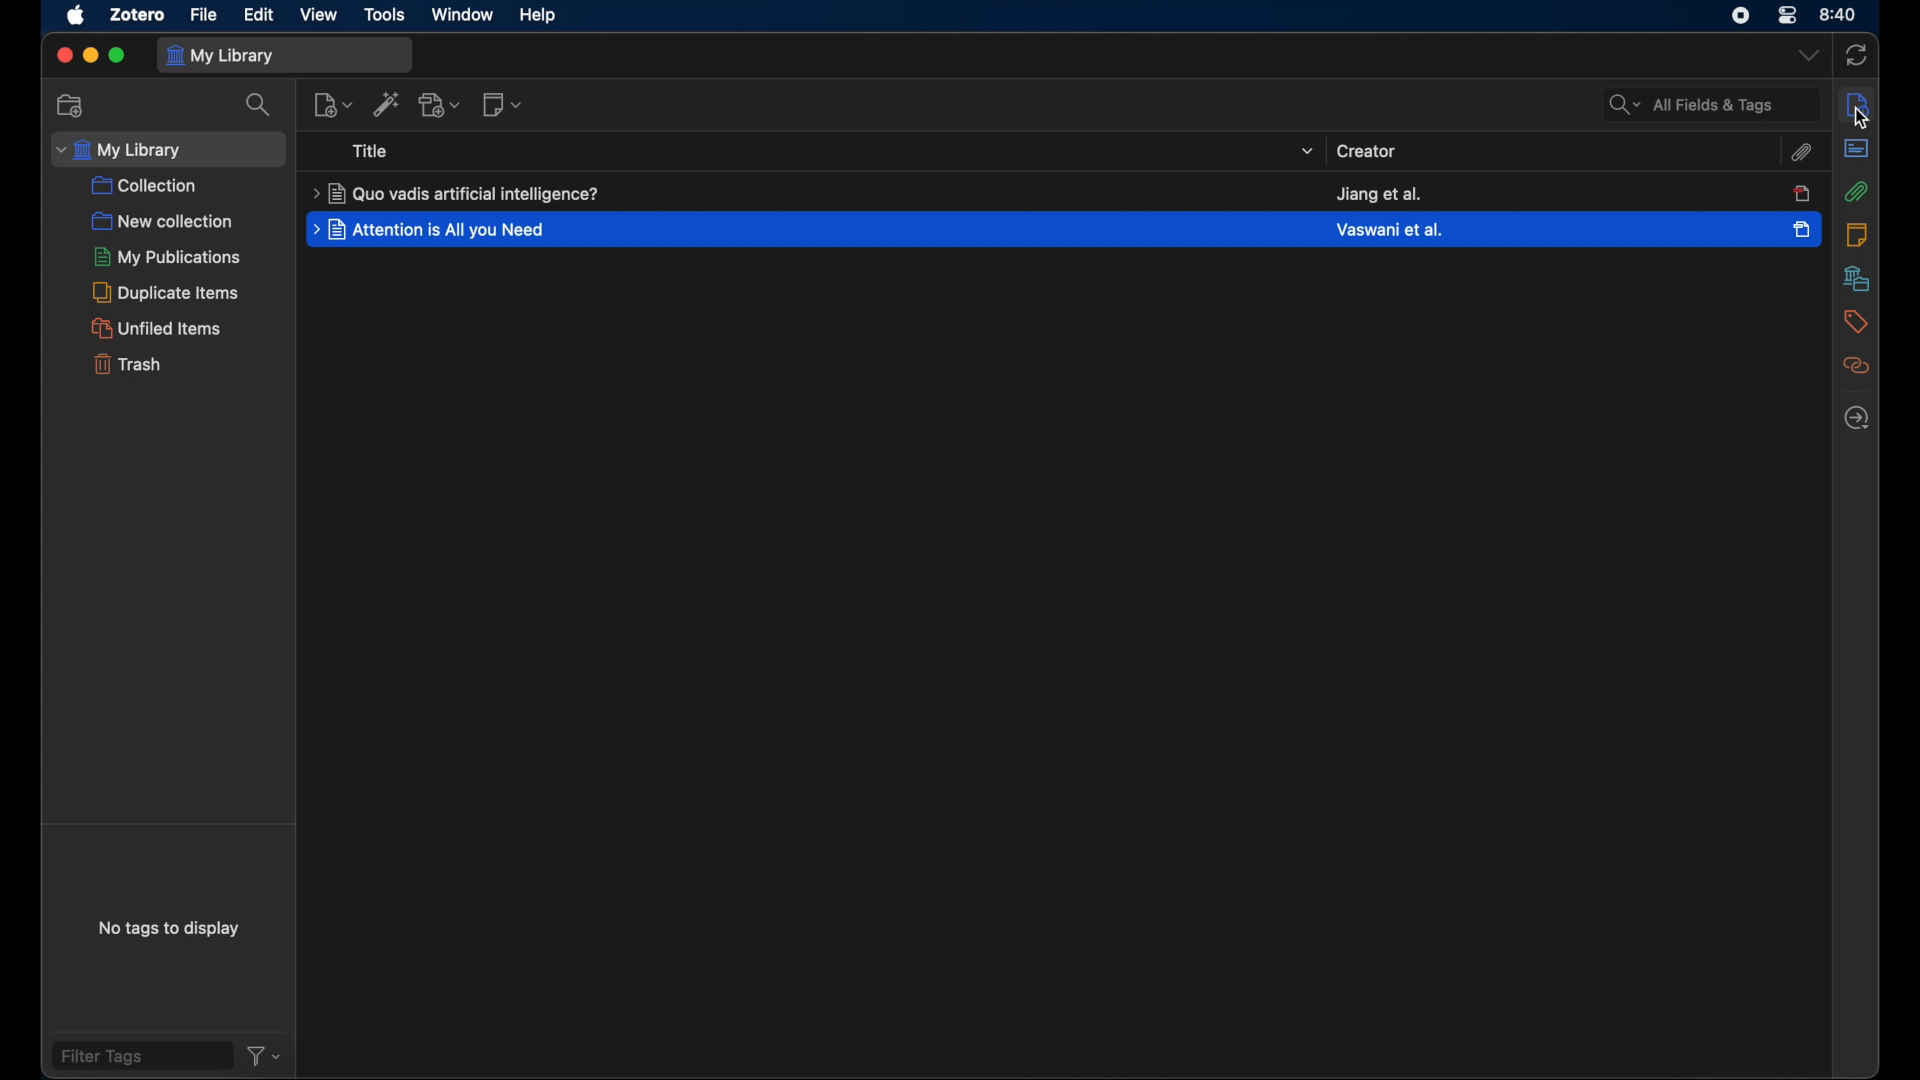  What do you see at coordinates (1859, 54) in the screenshot?
I see `sync` at bounding box center [1859, 54].